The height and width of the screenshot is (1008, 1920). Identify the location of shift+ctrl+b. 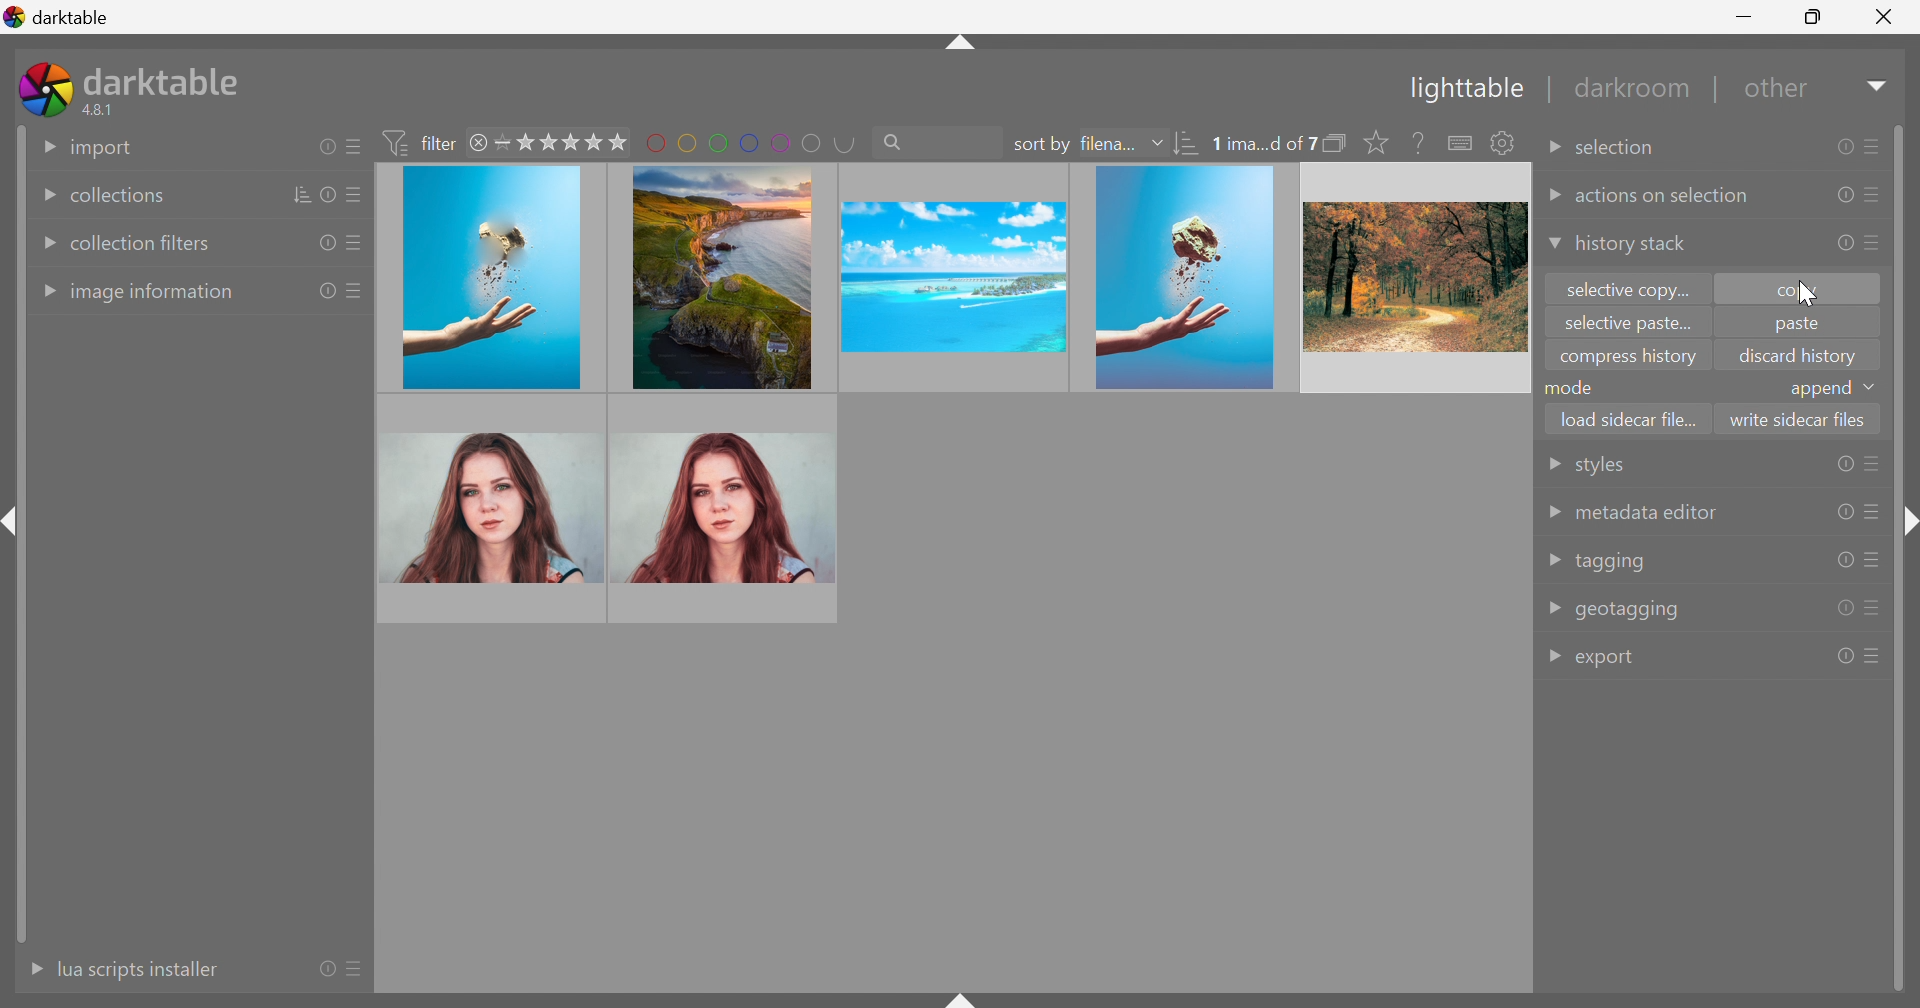
(962, 996).